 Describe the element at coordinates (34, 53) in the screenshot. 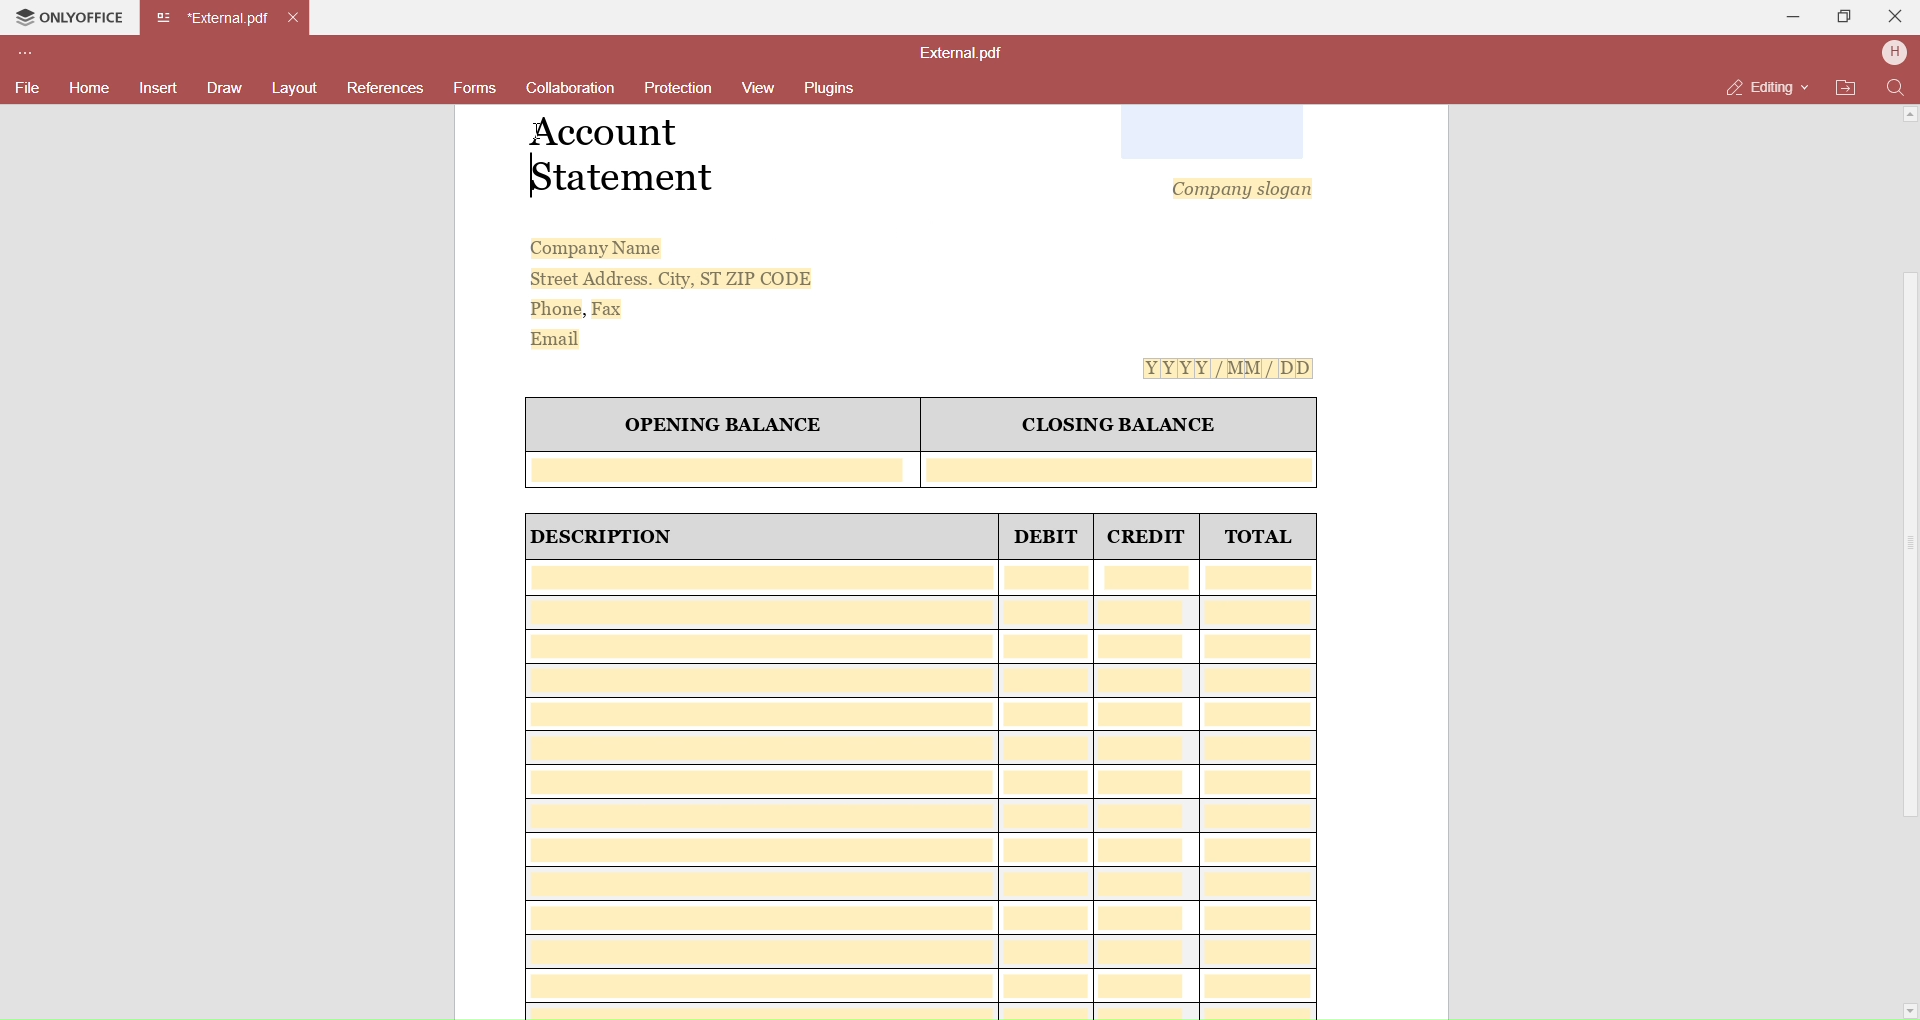

I see `Customize Toolbar` at that location.